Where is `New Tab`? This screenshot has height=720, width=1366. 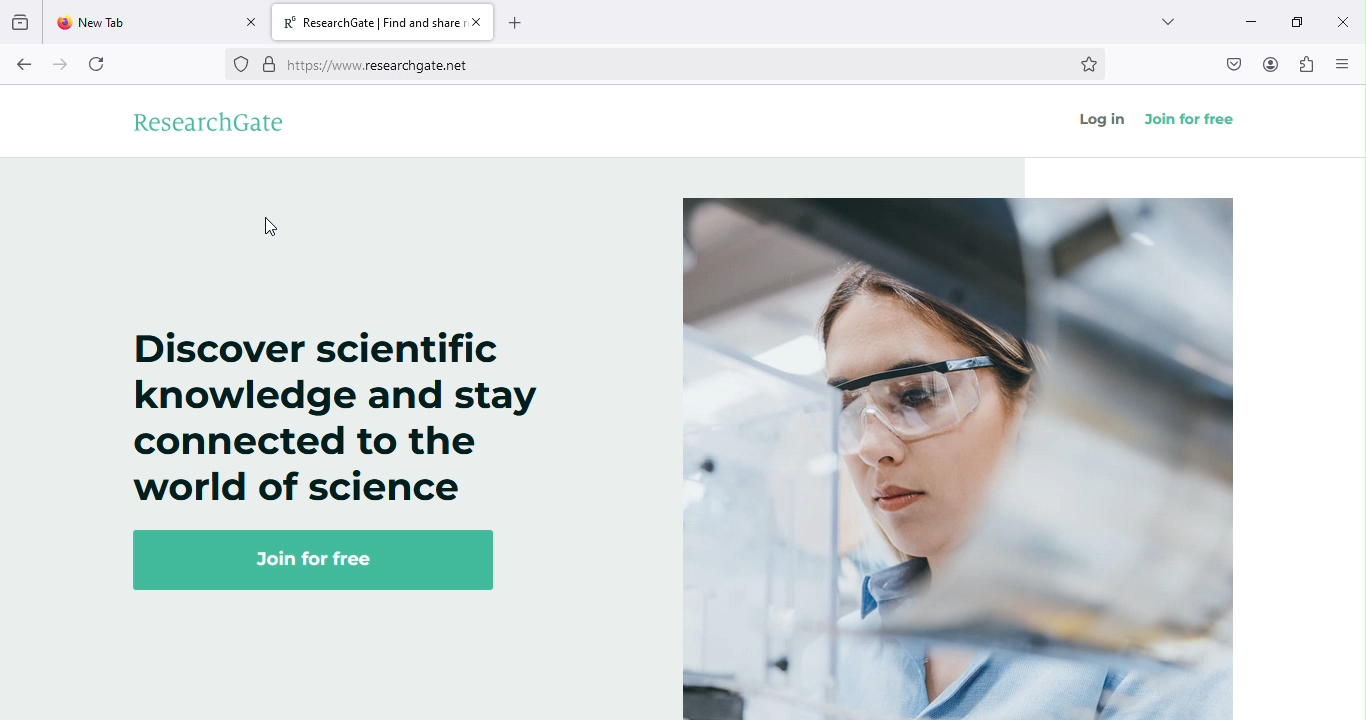 New Tab is located at coordinates (128, 26).